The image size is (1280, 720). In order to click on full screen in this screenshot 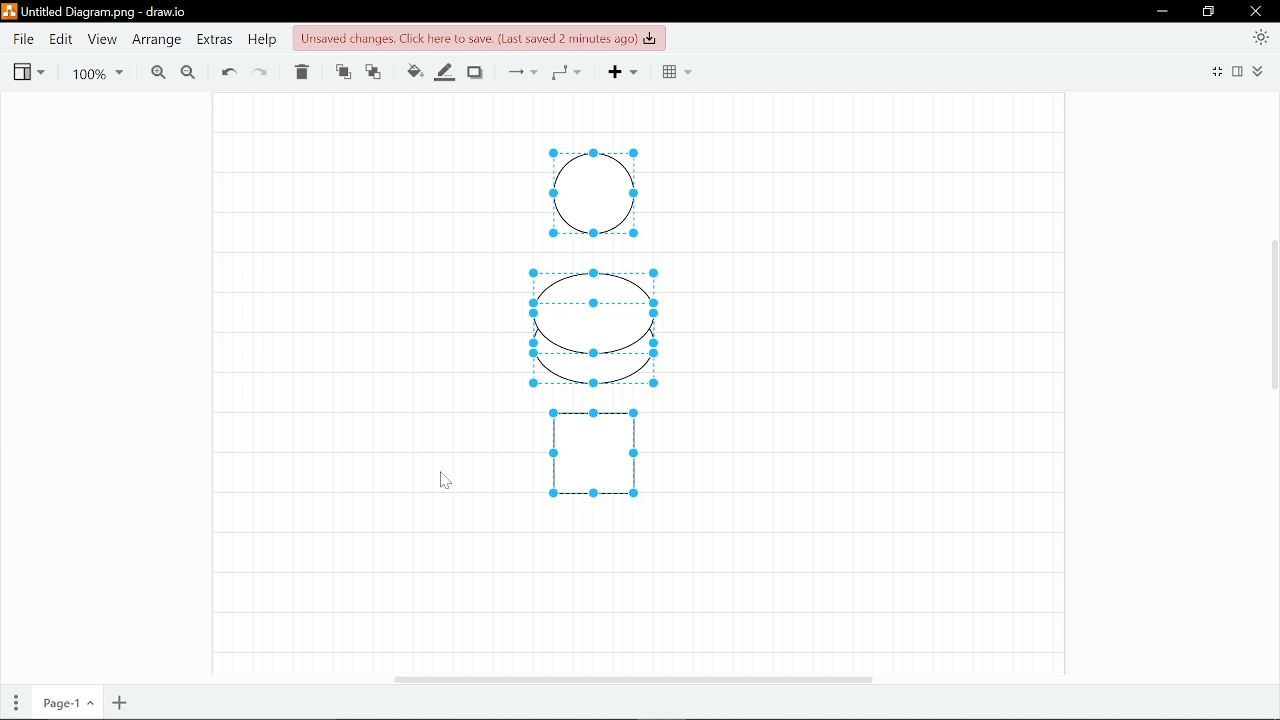, I will do `click(1218, 70)`.